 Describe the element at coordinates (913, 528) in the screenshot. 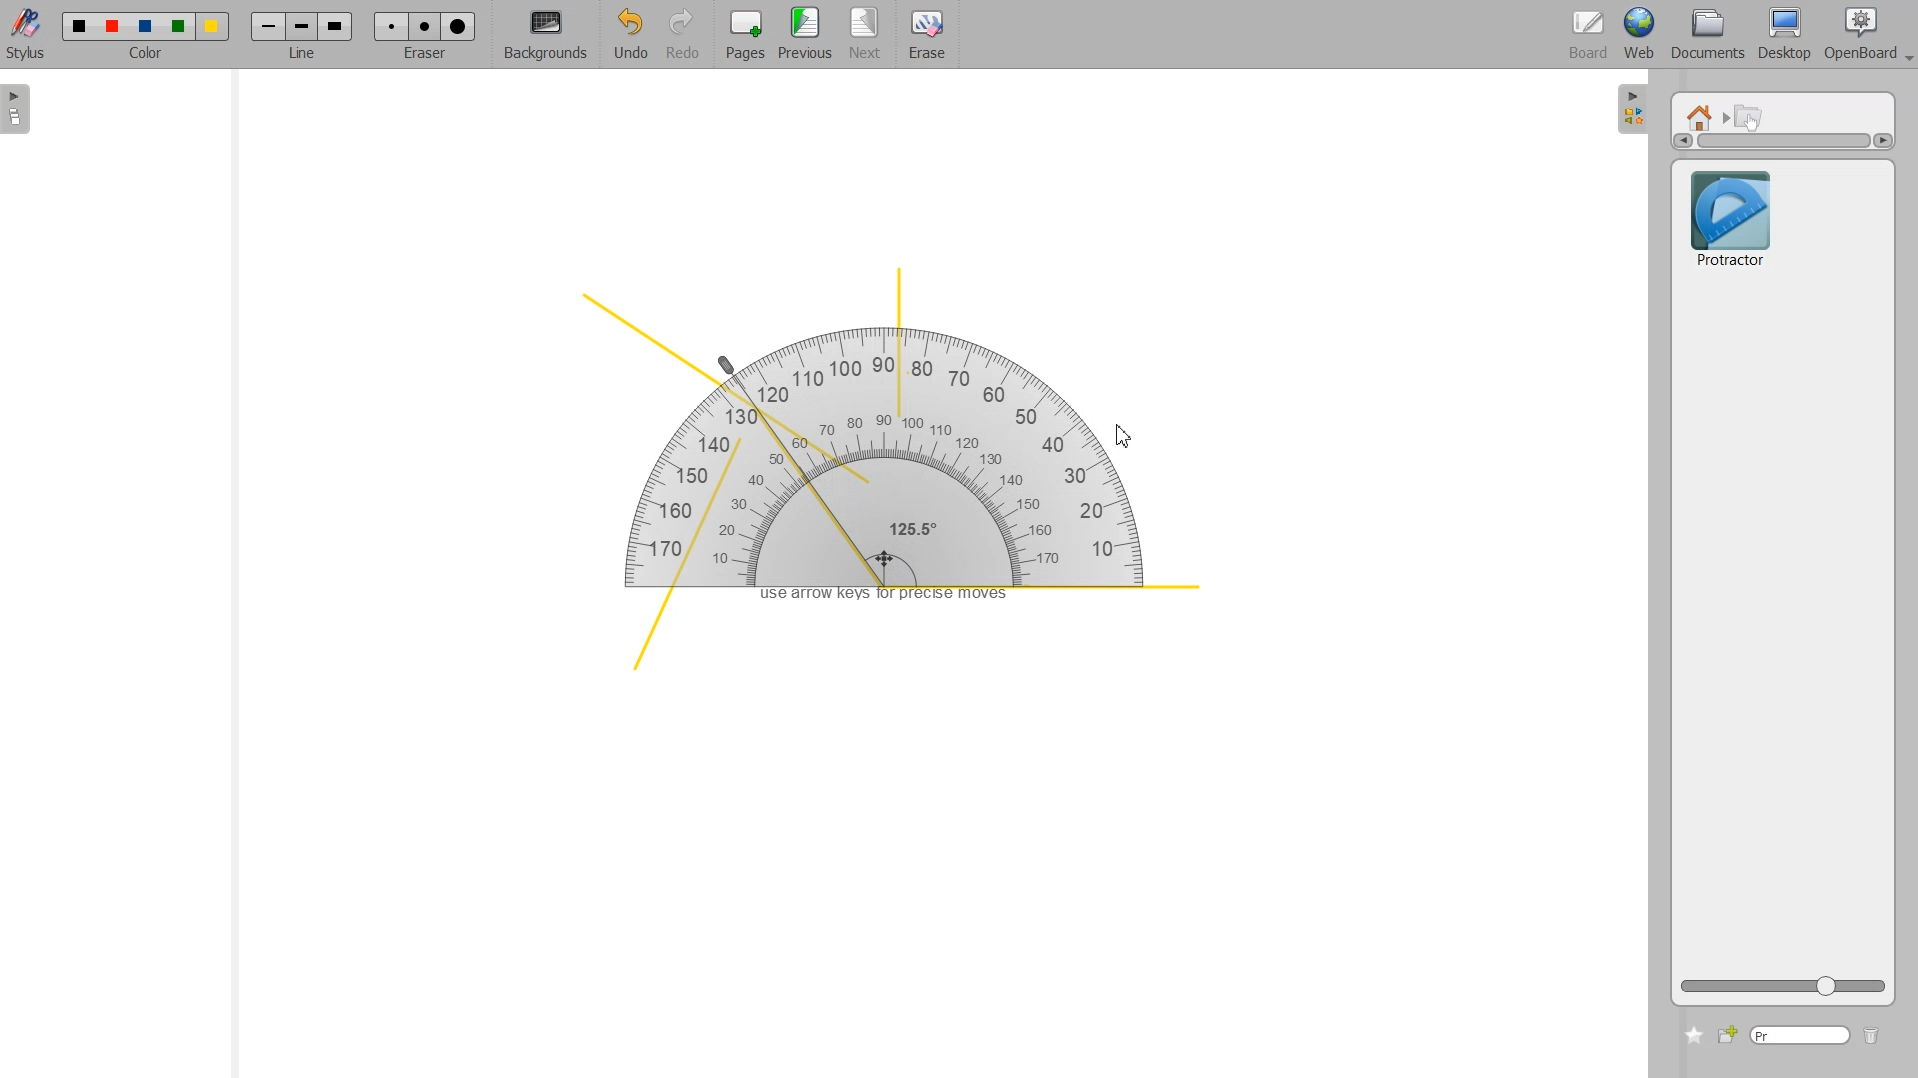

I see `125.5` at that location.